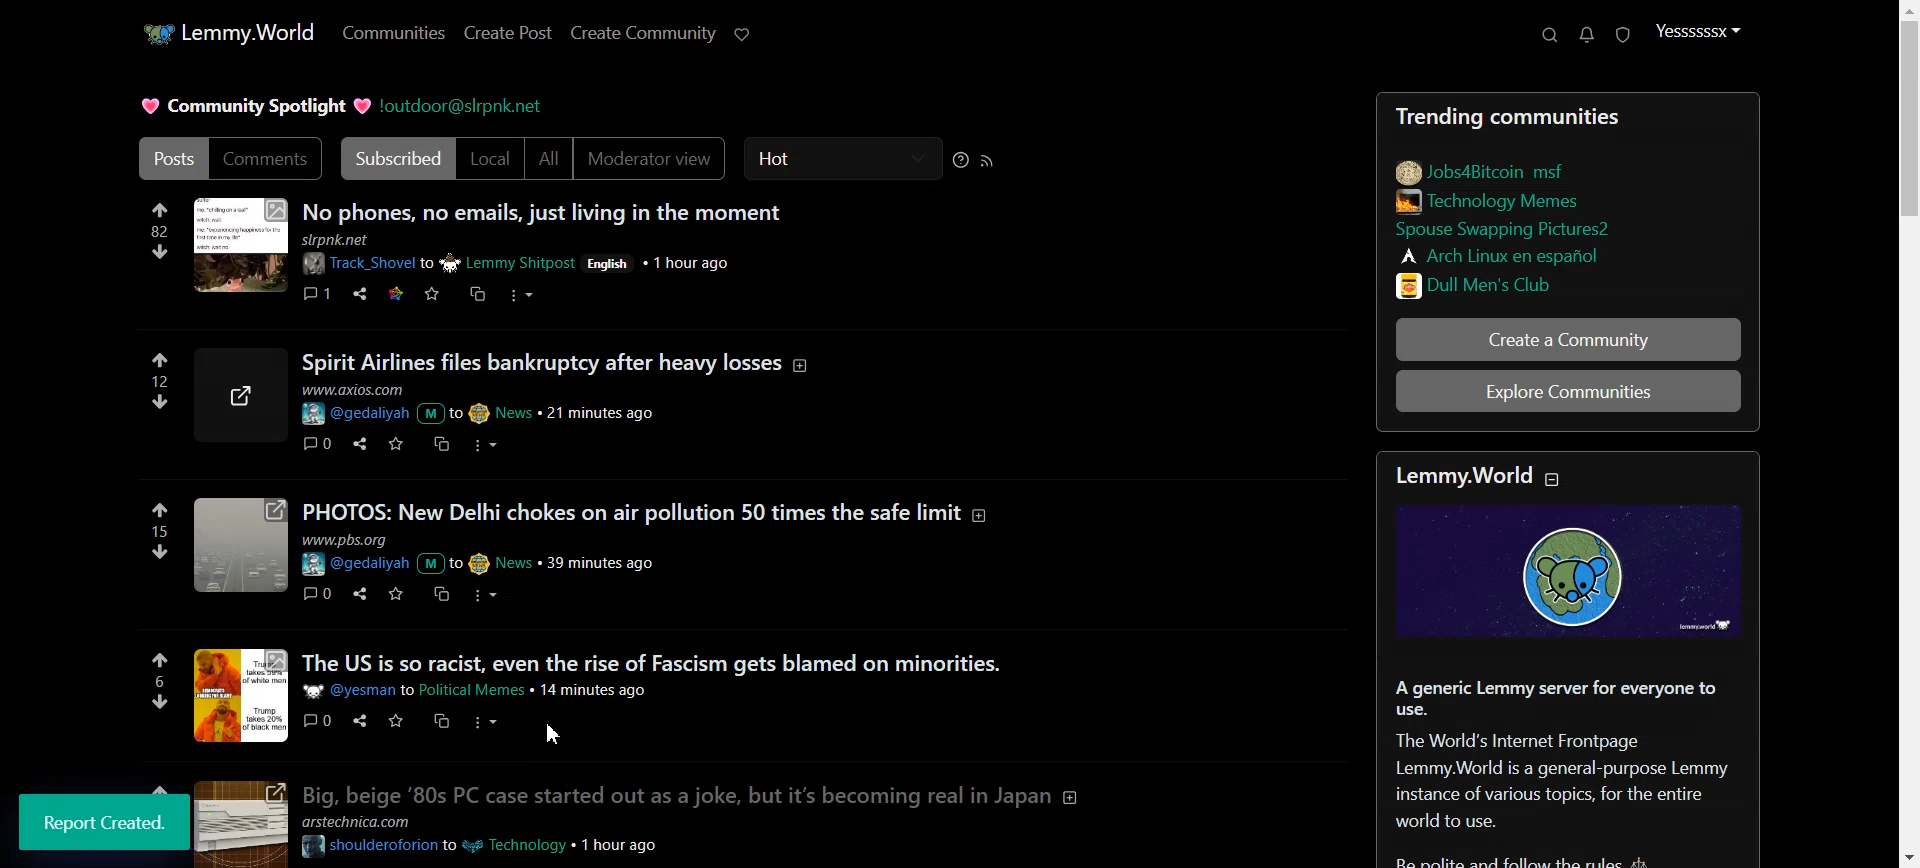 The width and height of the screenshot is (1920, 868). I want to click on Post, so click(167, 158).